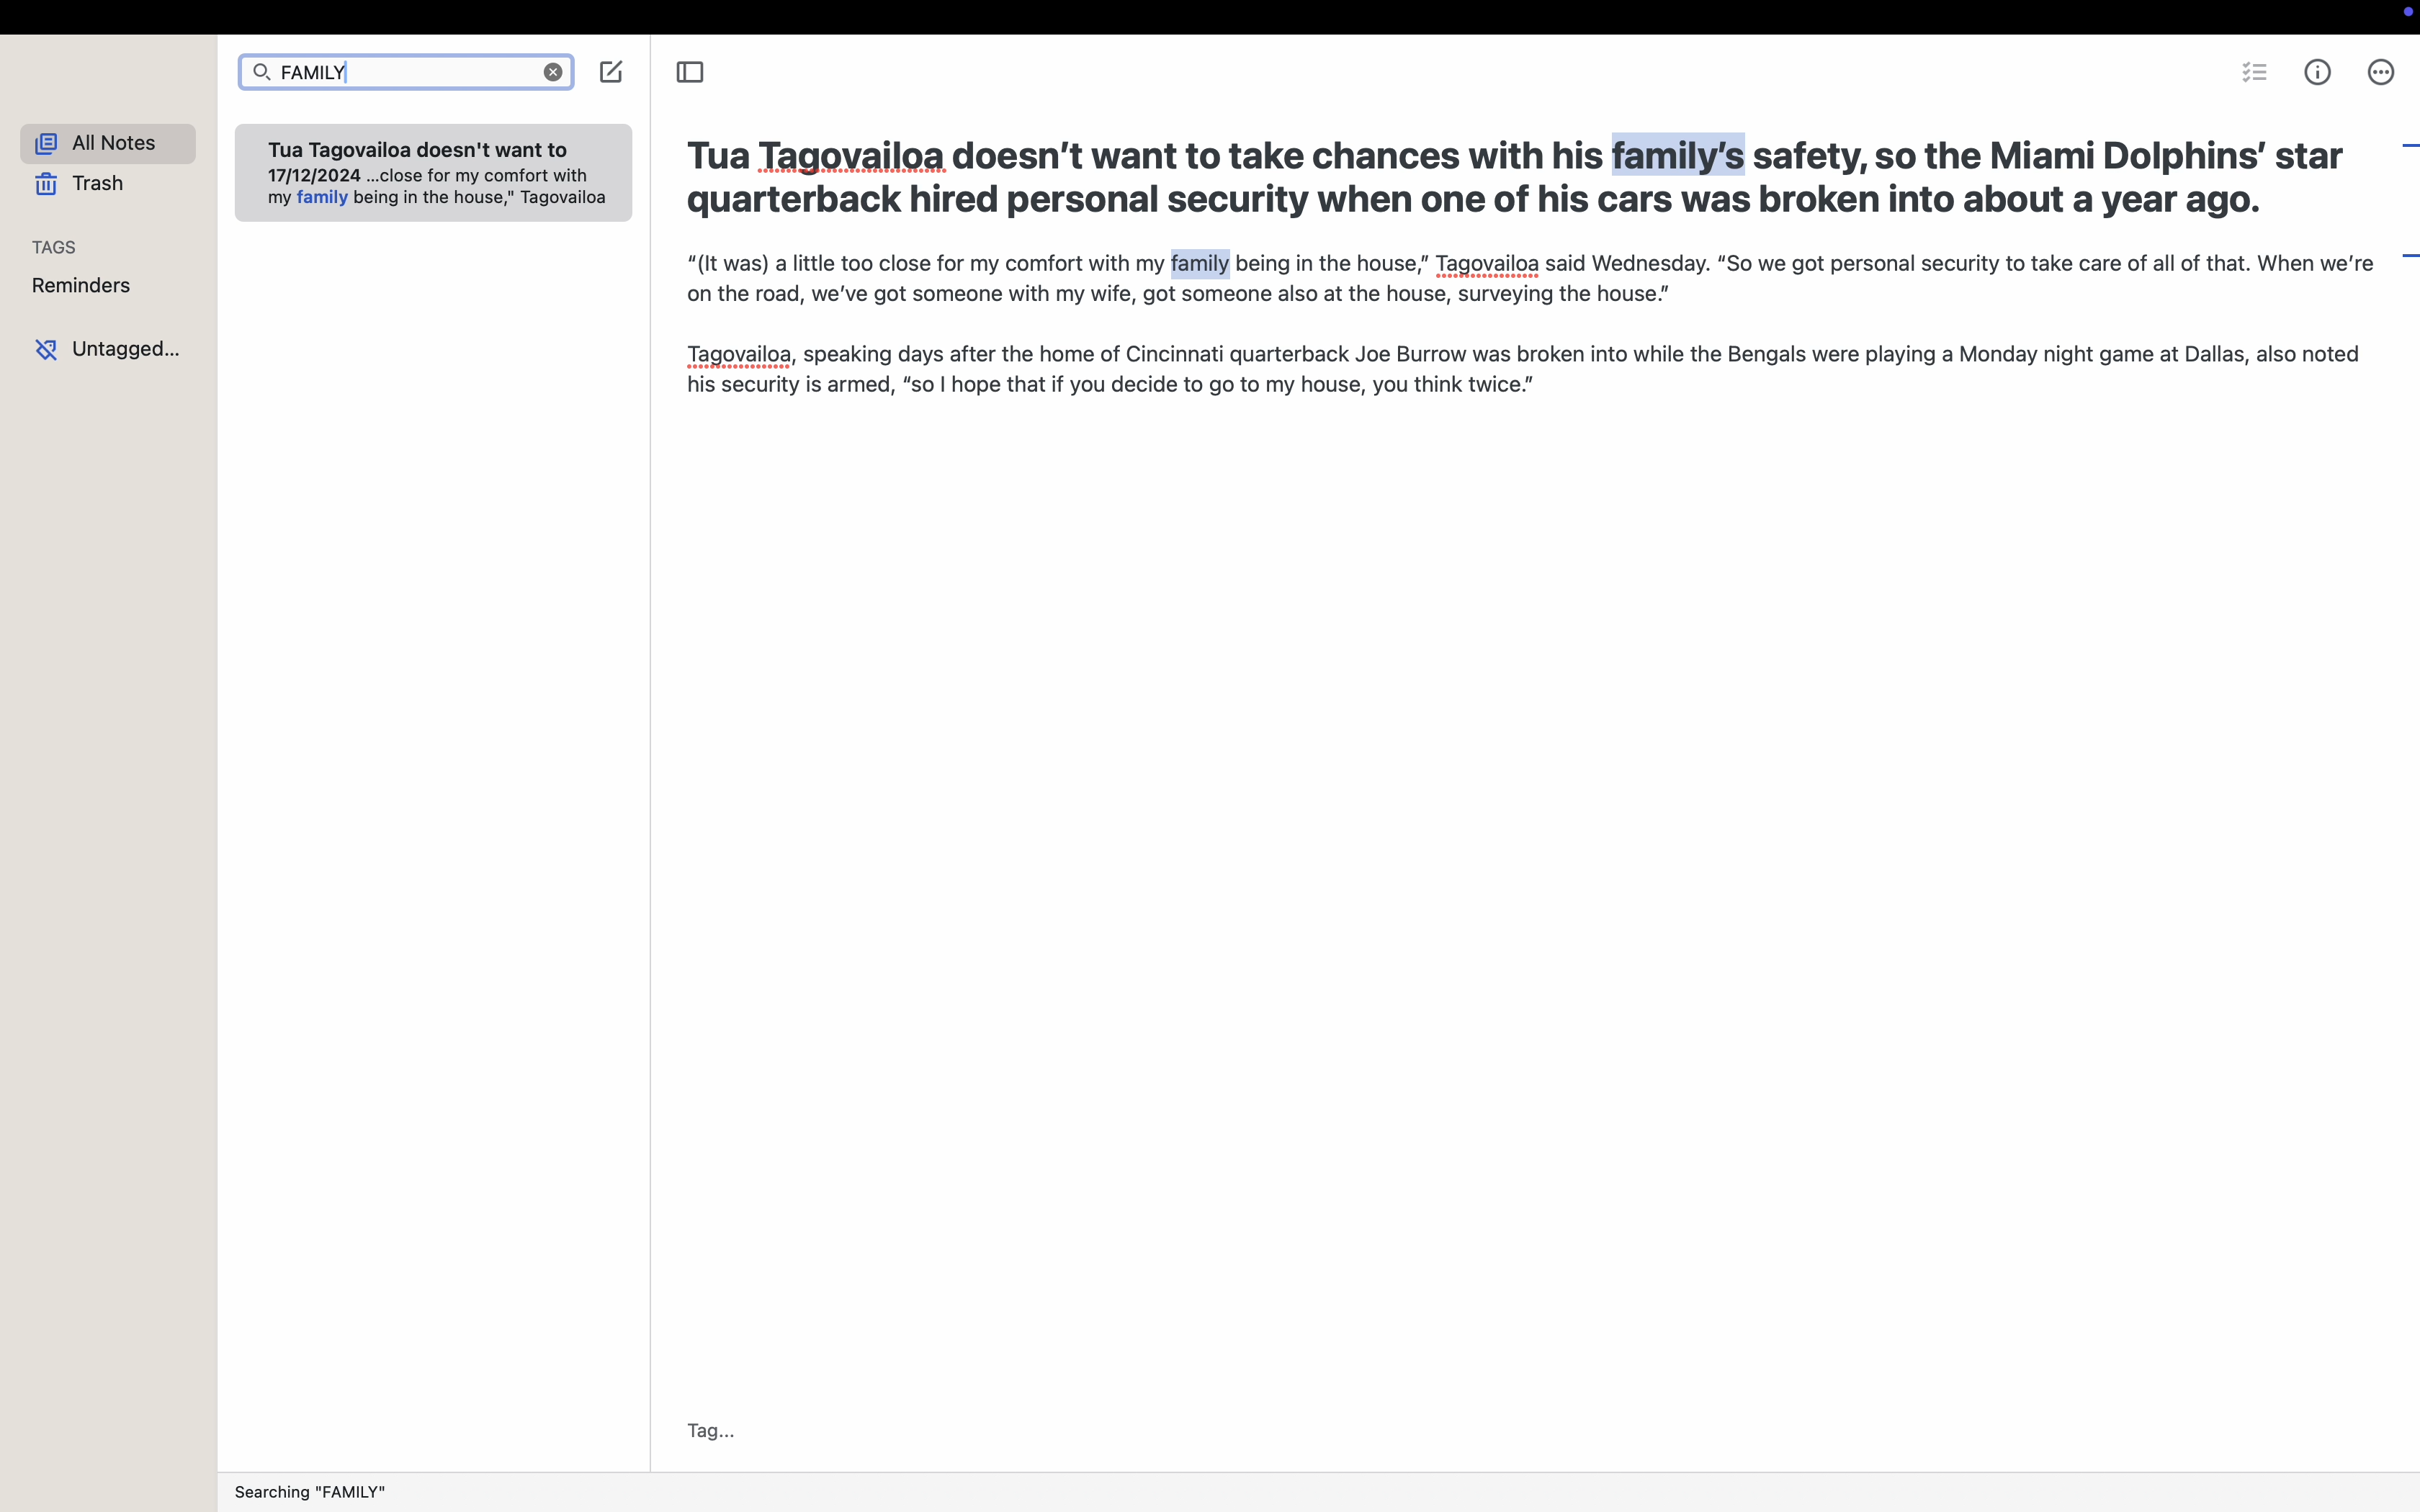  What do you see at coordinates (2253, 70) in the screenshot?
I see `check list` at bounding box center [2253, 70].